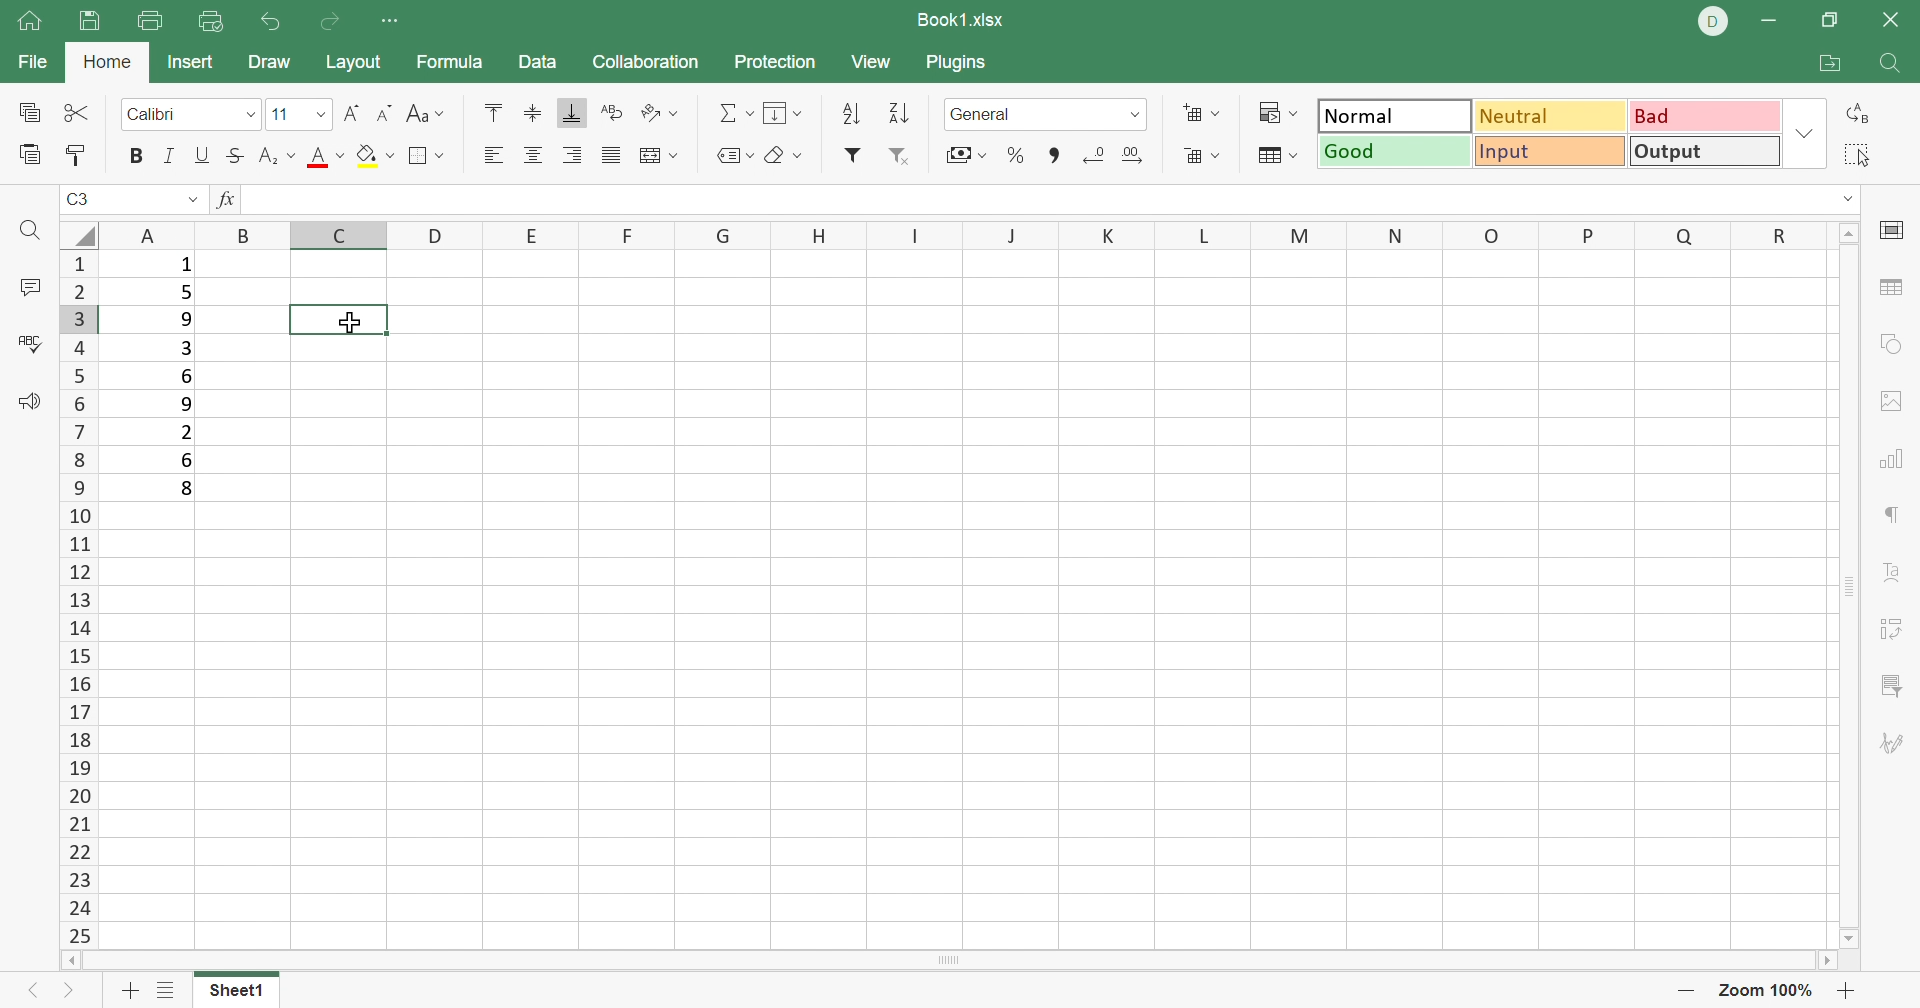  What do you see at coordinates (424, 155) in the screenshot?
I see `Borders` at bounding box center [424, 155].